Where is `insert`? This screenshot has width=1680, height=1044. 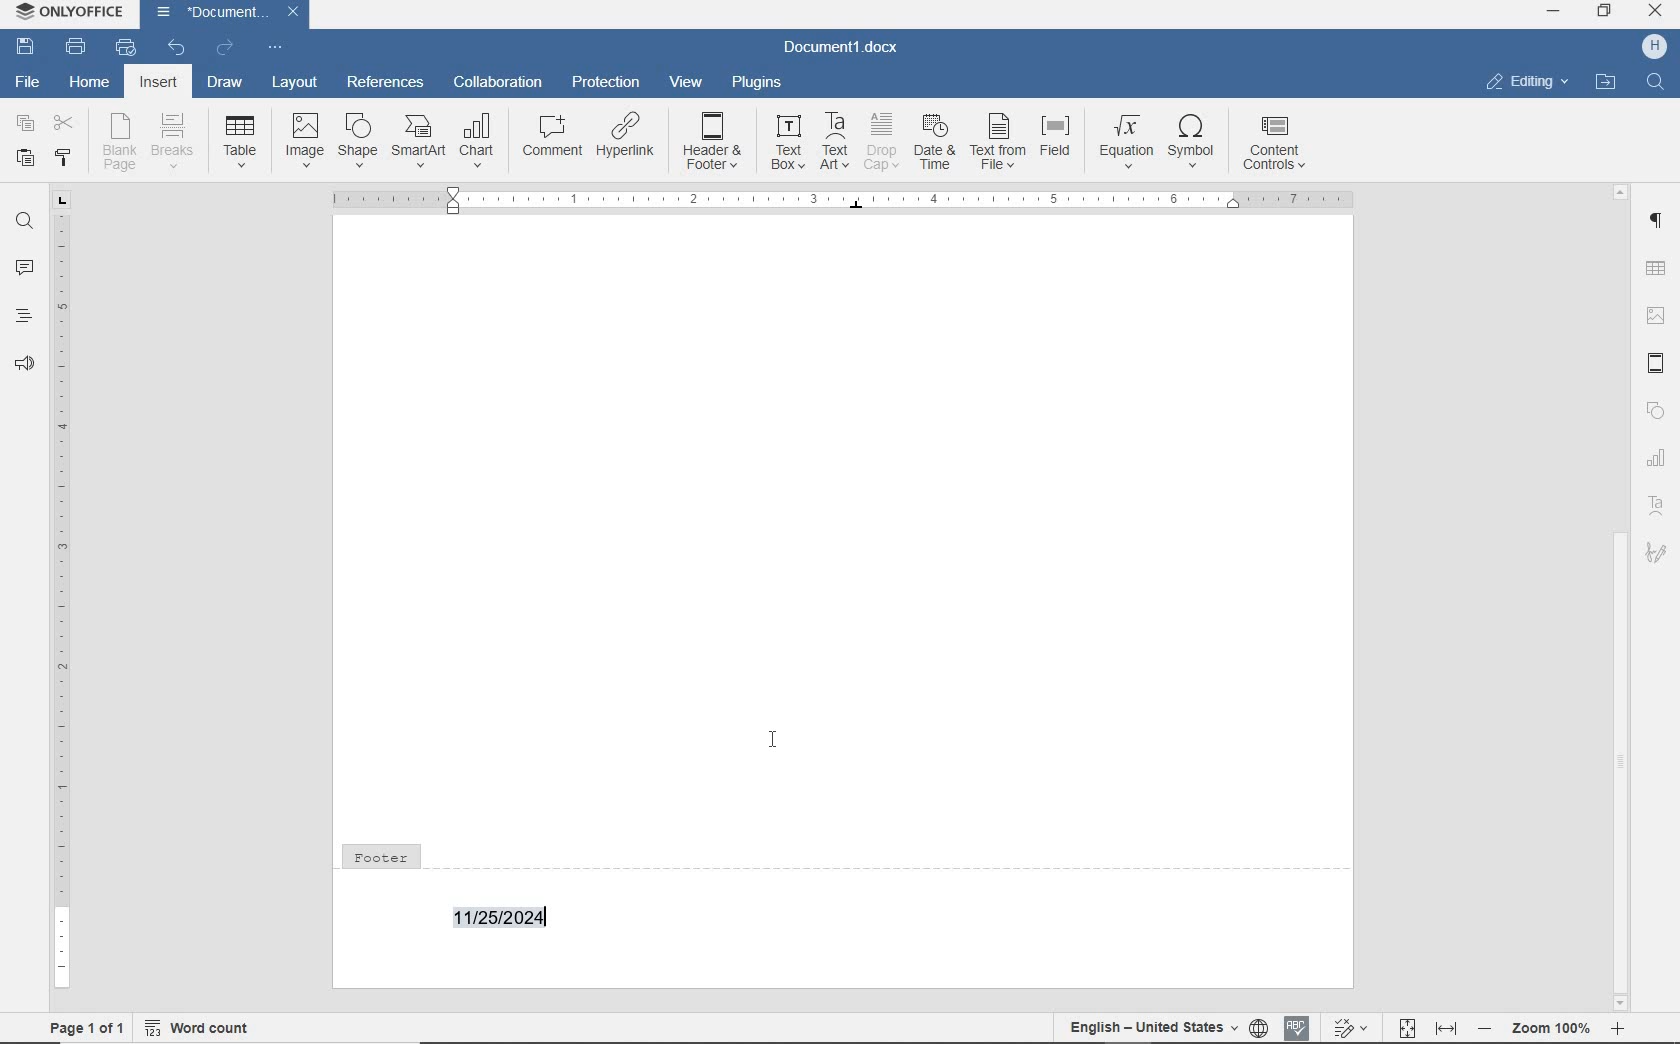
insert is located at coordinates (159, 82).